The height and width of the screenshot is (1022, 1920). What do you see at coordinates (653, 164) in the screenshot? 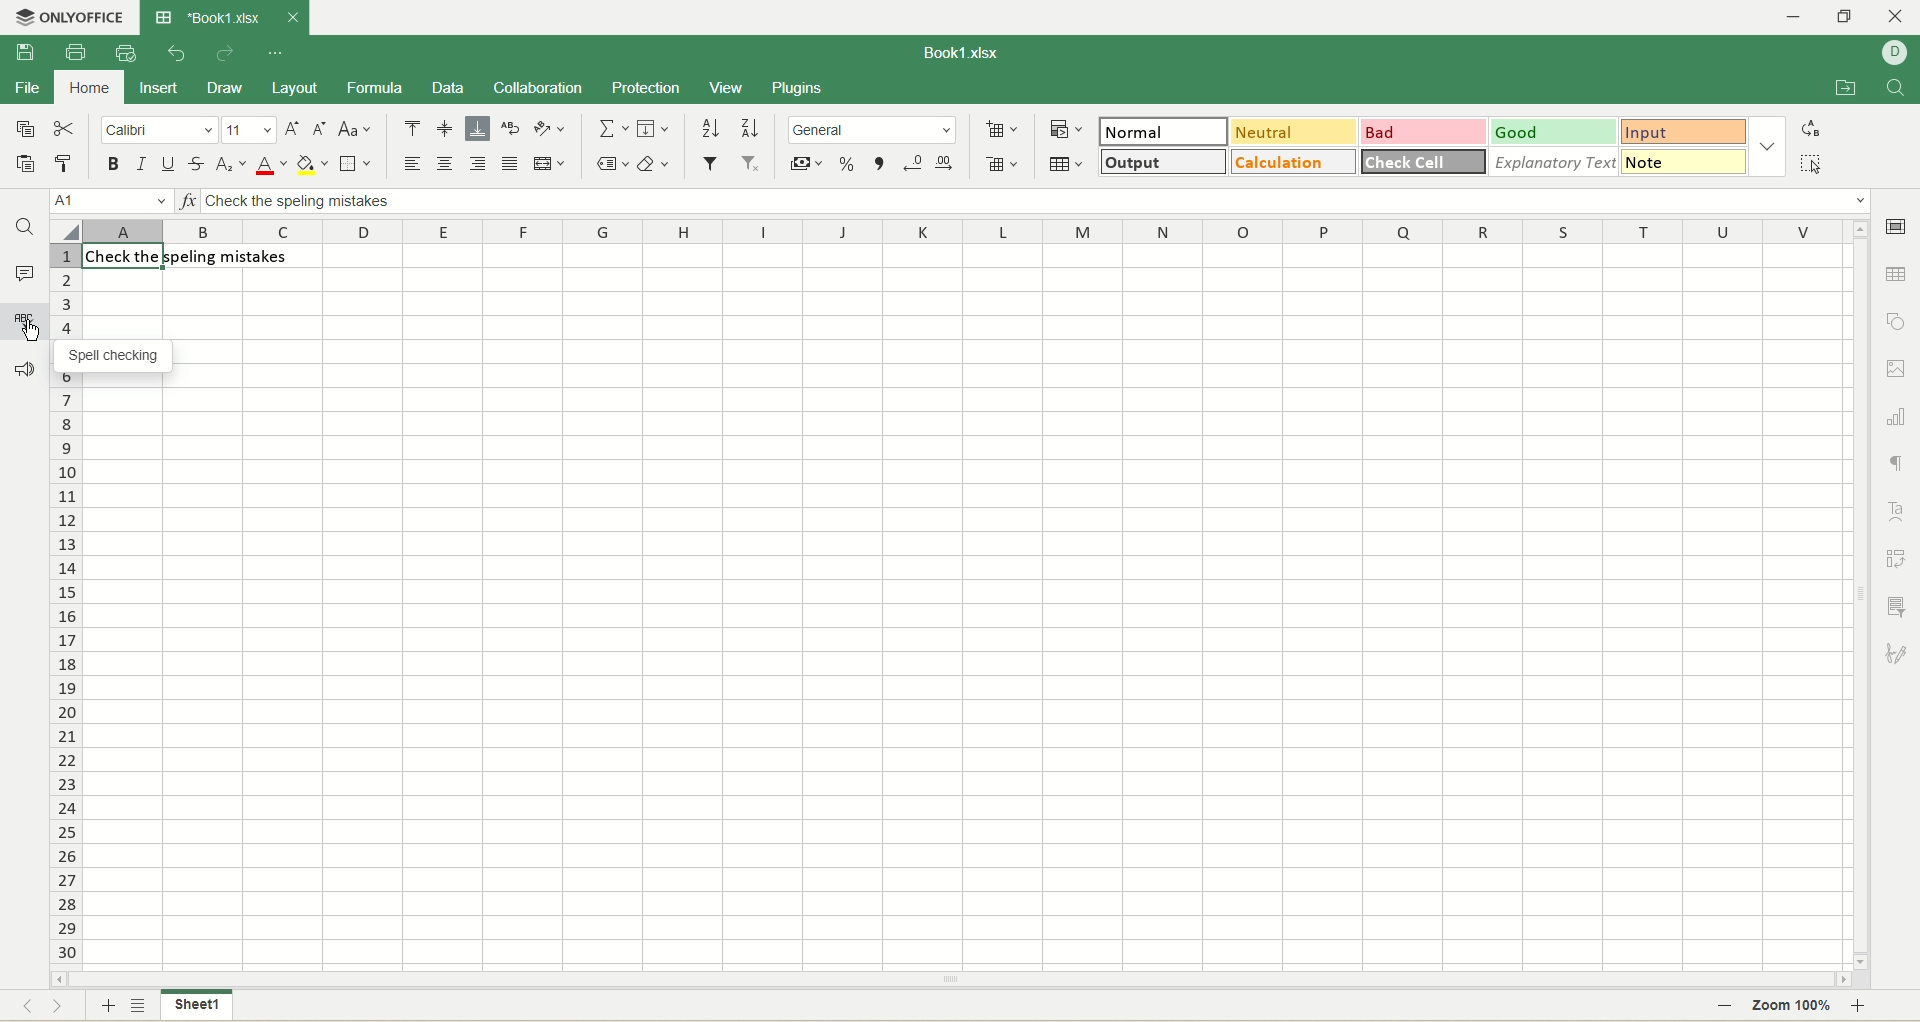
I see `clear` at bounding box center [653, 164].